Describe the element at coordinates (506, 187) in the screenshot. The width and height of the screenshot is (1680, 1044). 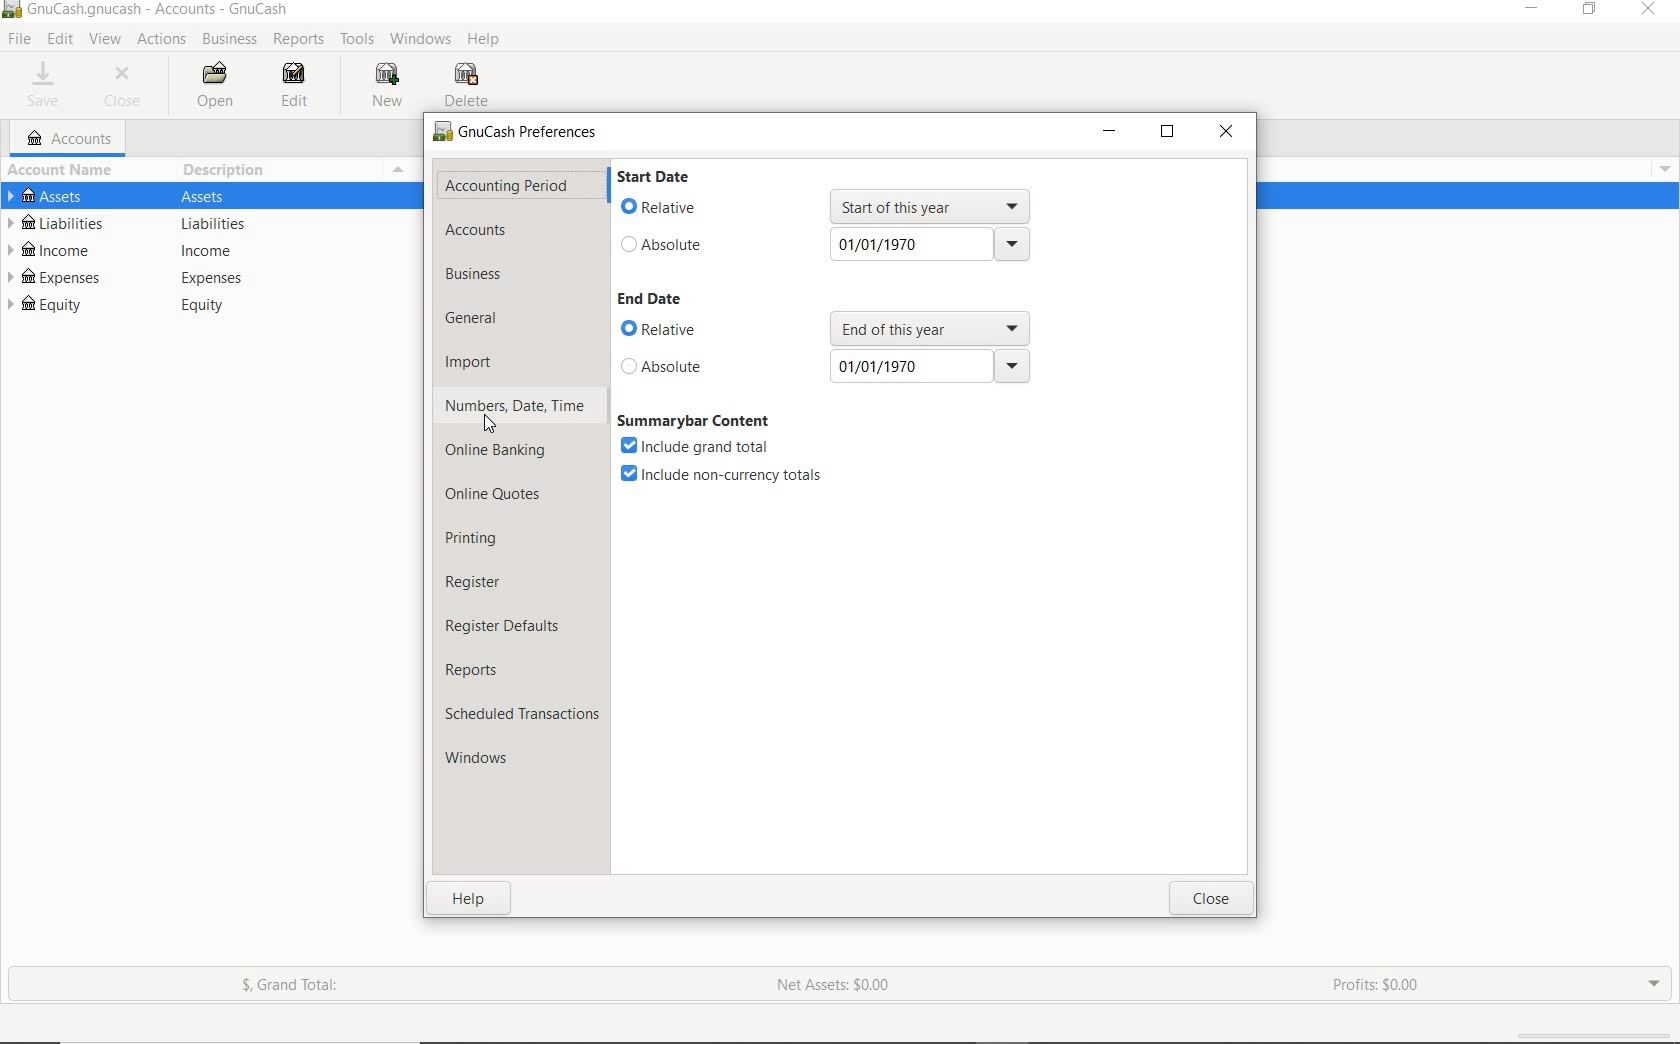
I see `accounting period` at that location.